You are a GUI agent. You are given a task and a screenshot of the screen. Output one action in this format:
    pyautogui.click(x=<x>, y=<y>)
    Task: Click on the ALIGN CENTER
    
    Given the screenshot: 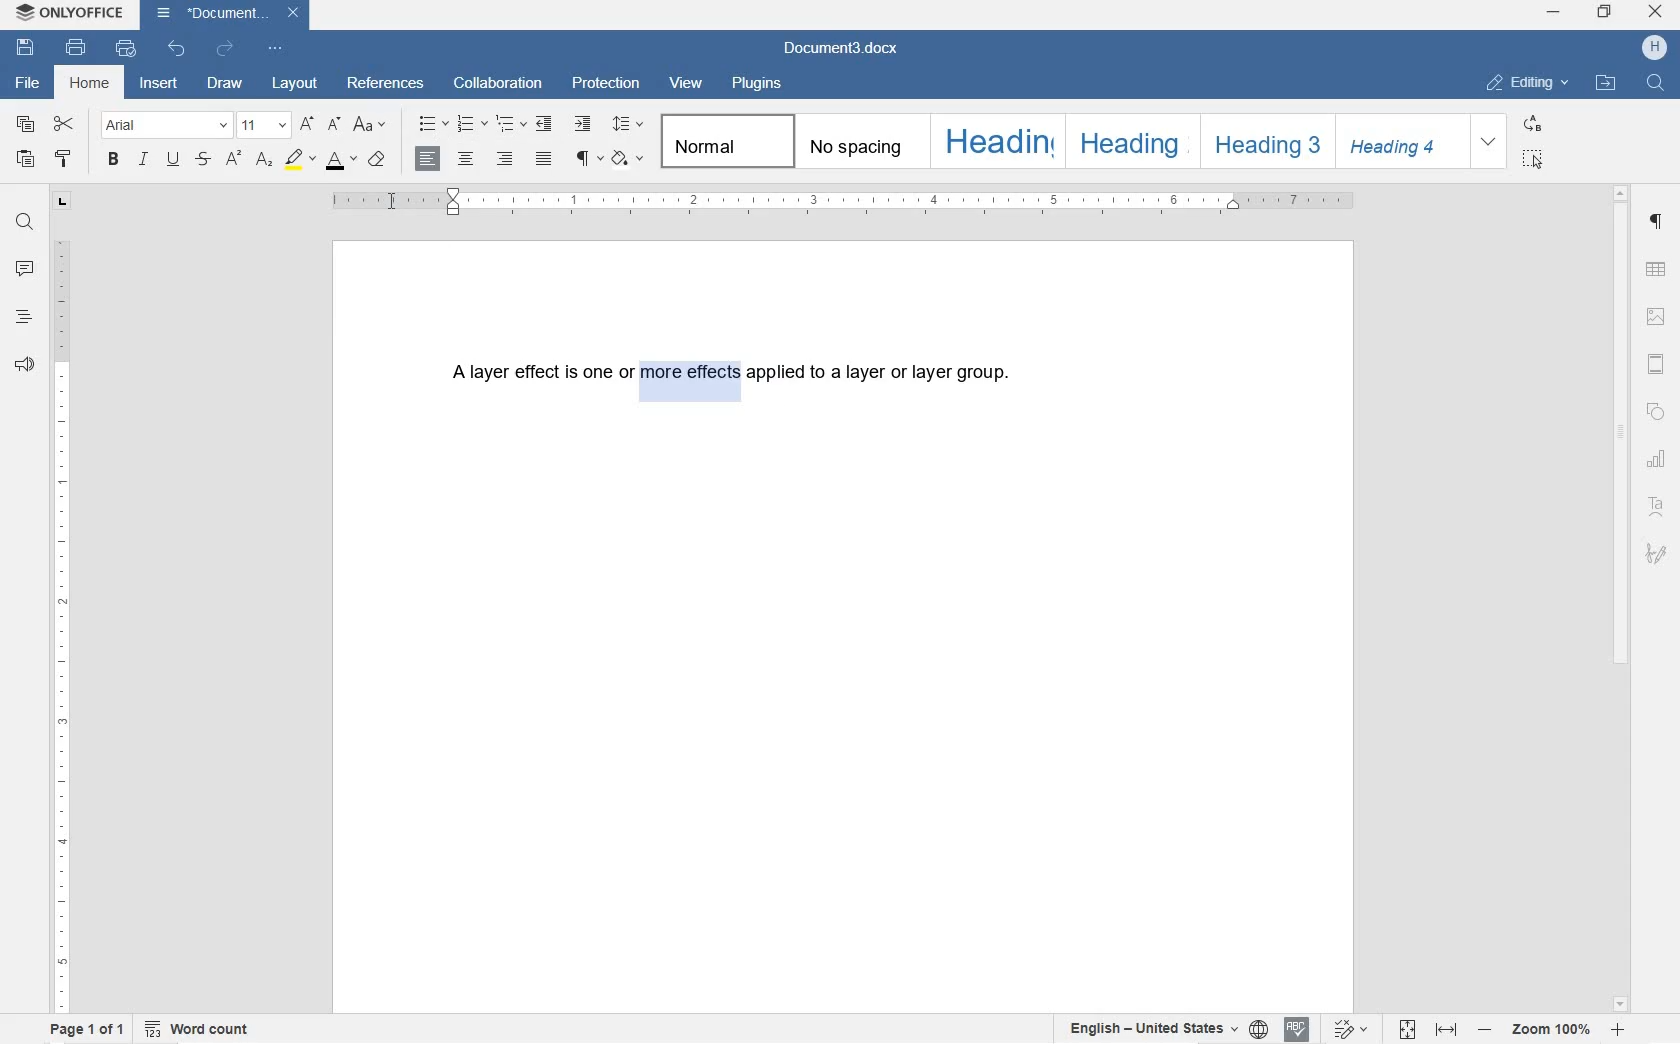 What is the action you would take?
    pyautogui.click(x=465, y=160)
    